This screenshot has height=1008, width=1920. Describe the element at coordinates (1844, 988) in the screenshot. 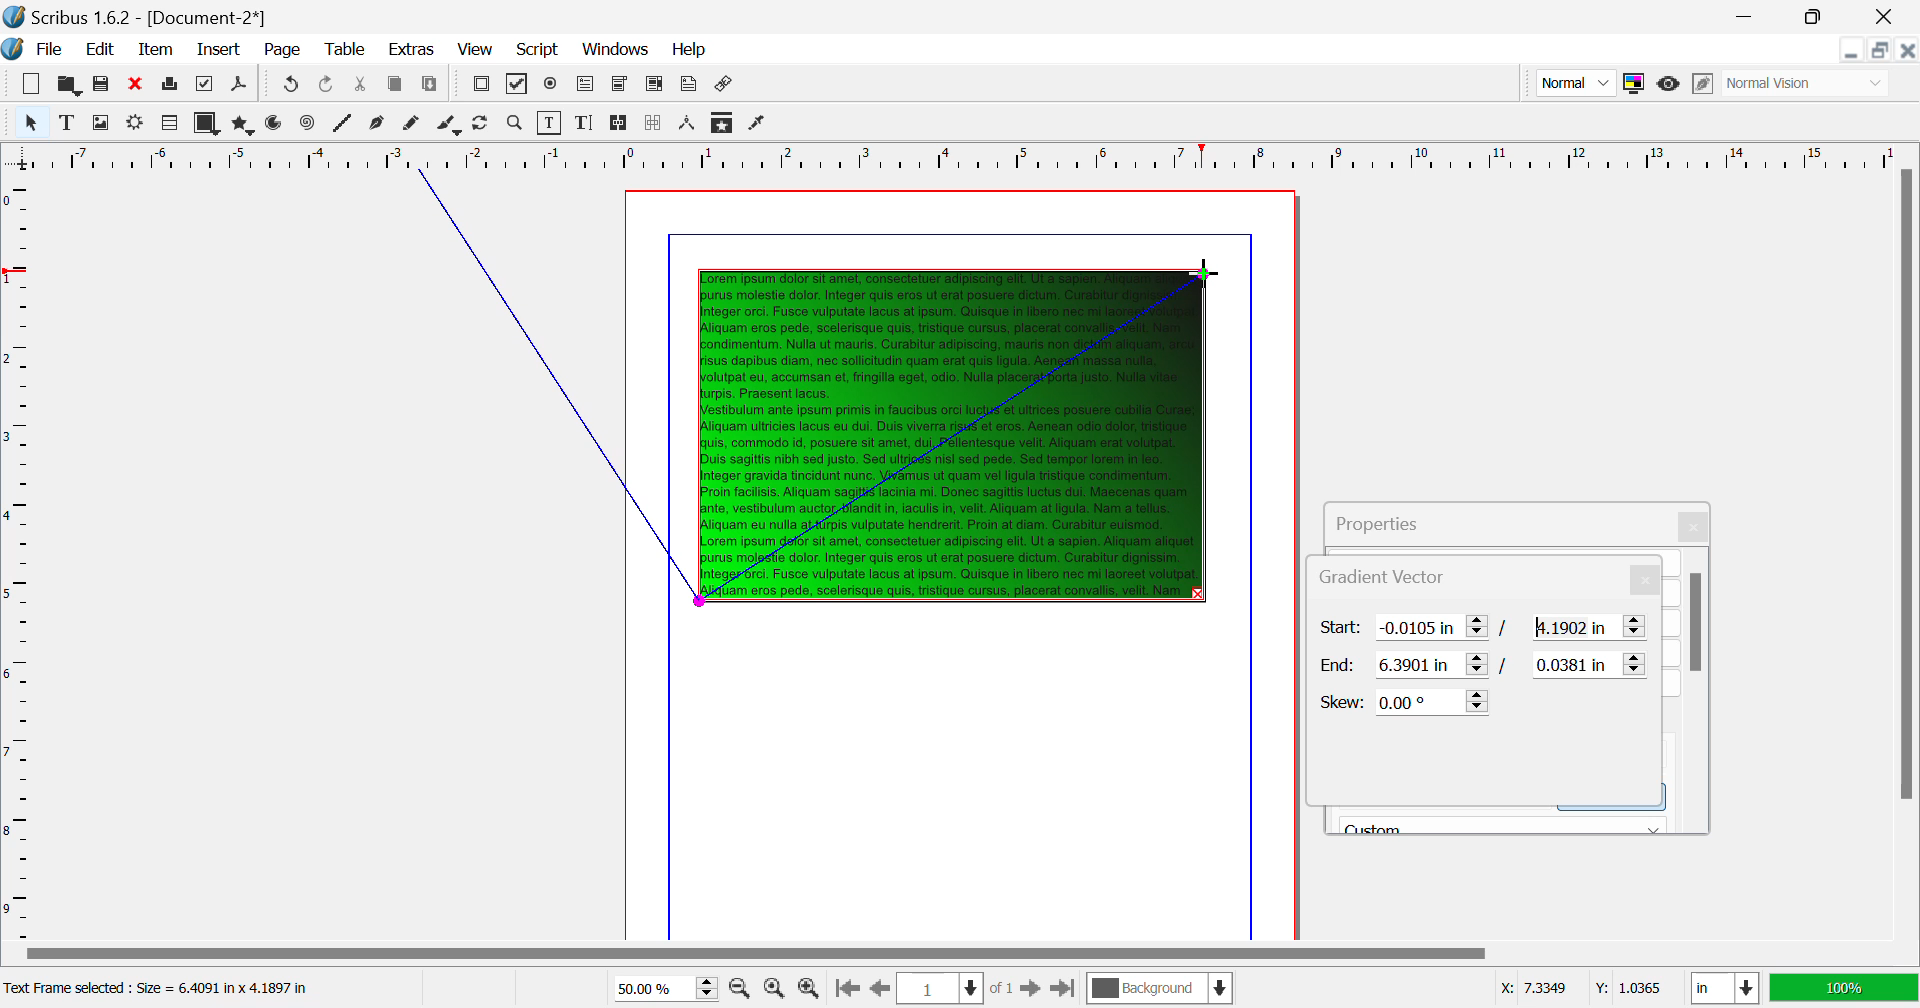

I see `Display Appearance` at that location.